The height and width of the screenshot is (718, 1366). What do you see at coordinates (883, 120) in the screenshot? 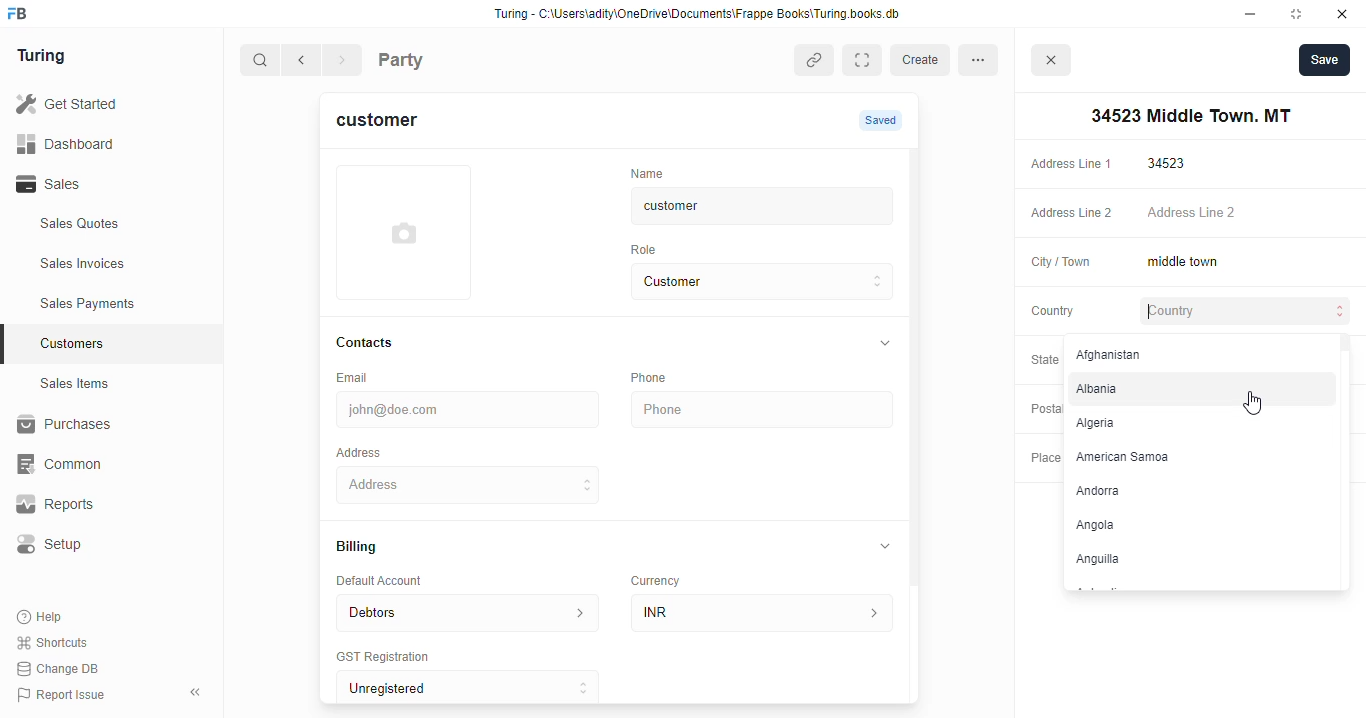
I see `Saved` at bounding box center [883, 120].